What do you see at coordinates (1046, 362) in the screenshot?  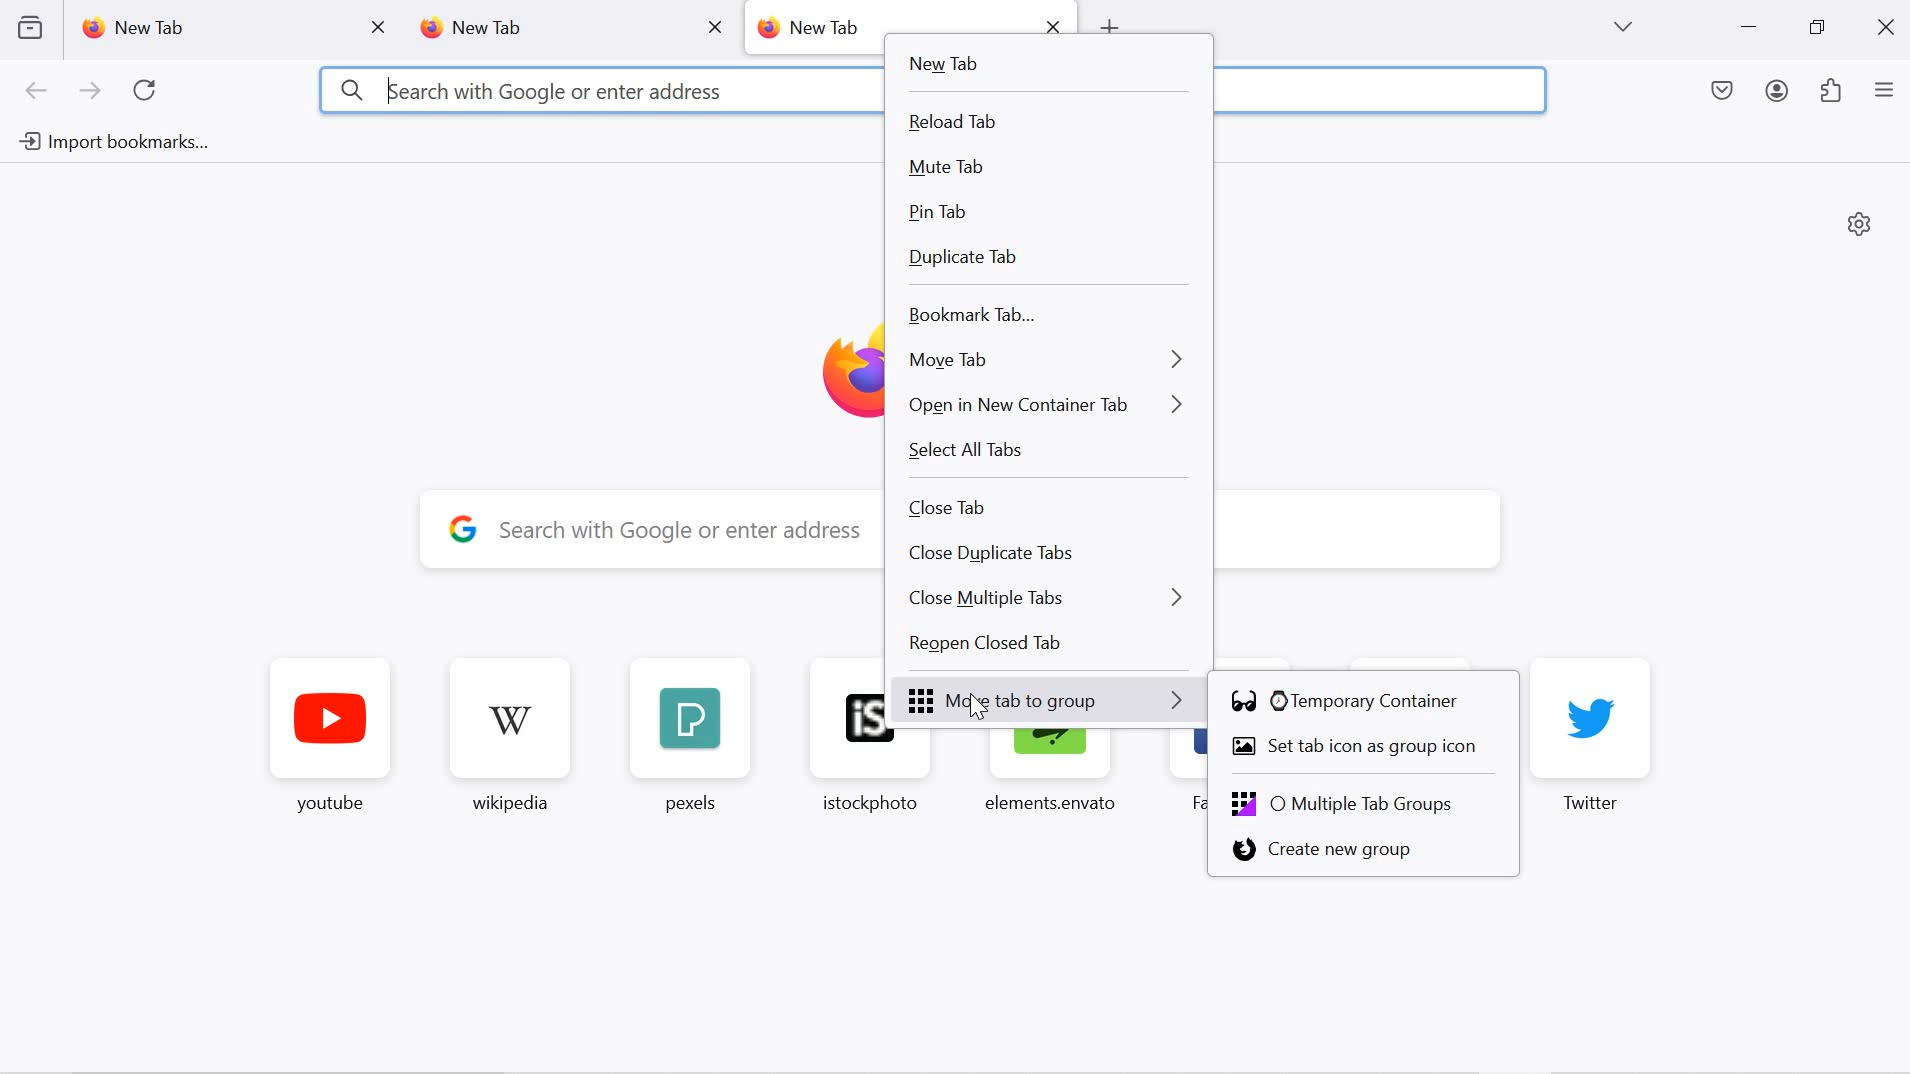 I see `move tab` at bounding box center [1046, 362].